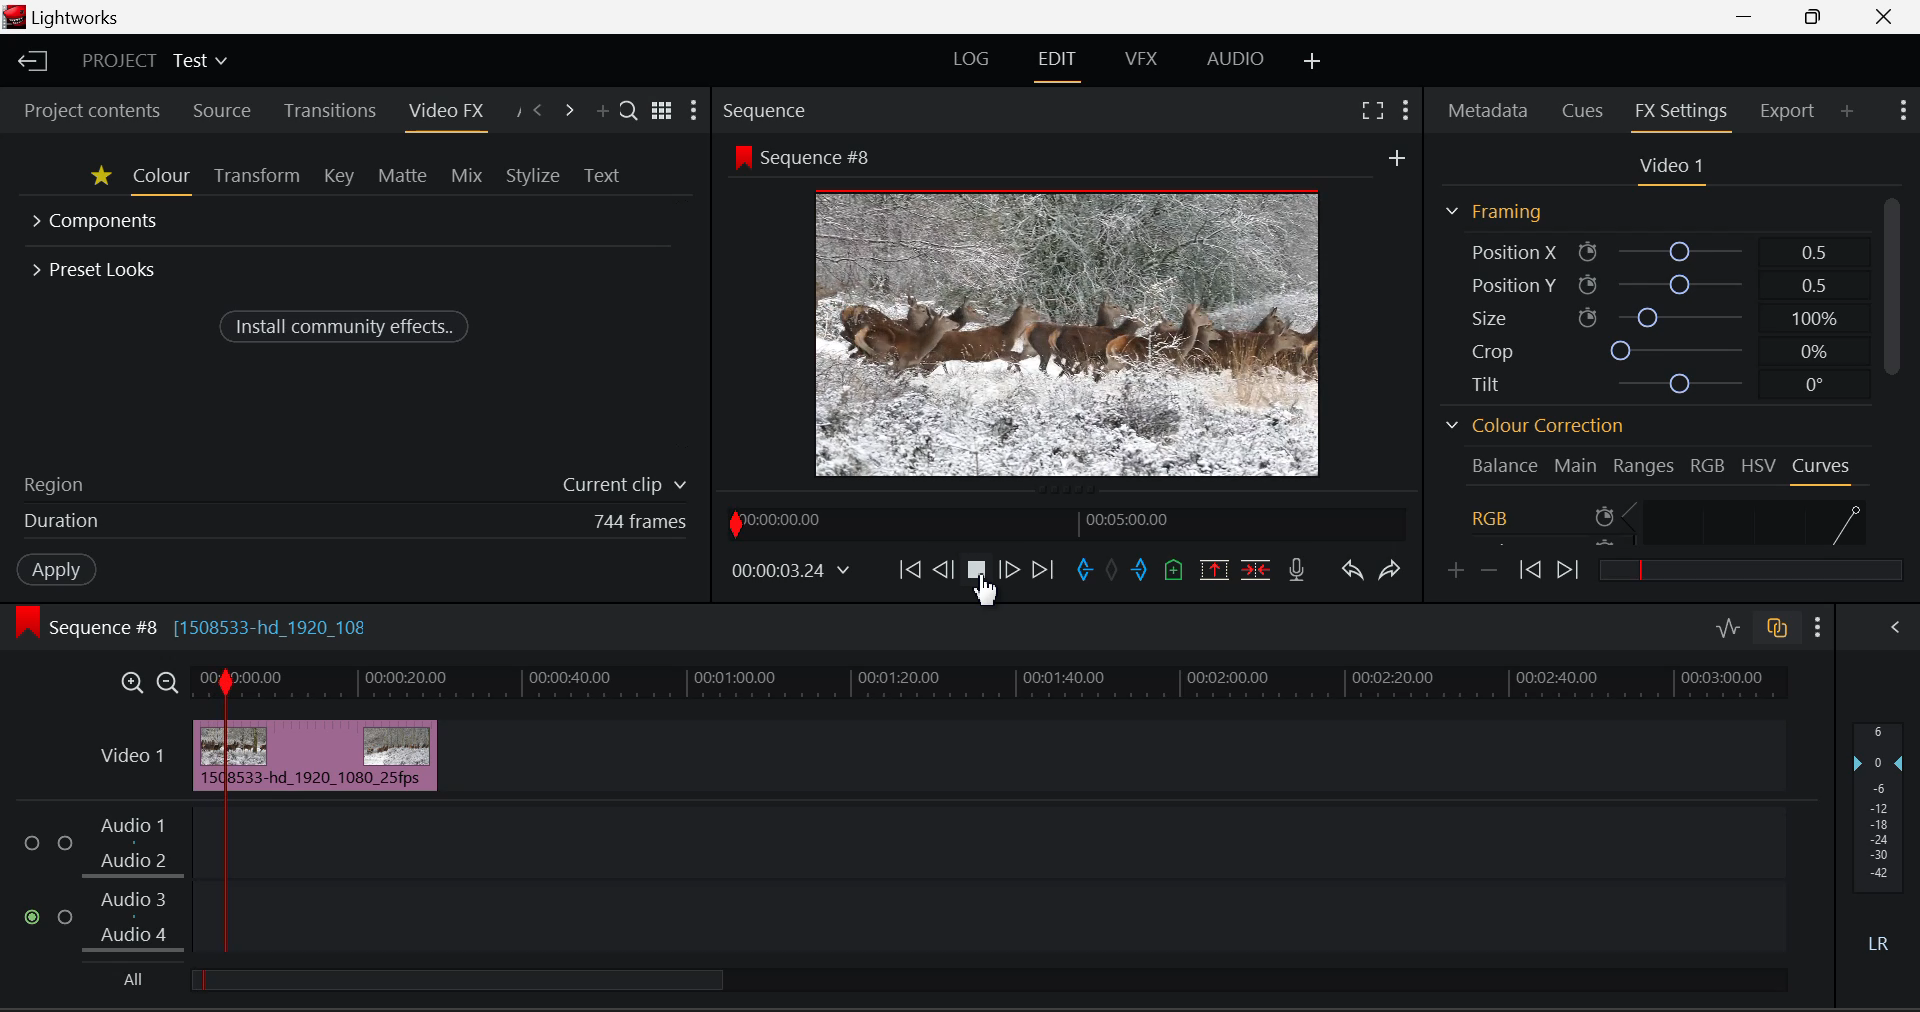 This screenshot has height=1012, width=1920. What do you see at coordinates (468, 177) in the screenshot?
I see `Mix` at bounding box center [468, 177].